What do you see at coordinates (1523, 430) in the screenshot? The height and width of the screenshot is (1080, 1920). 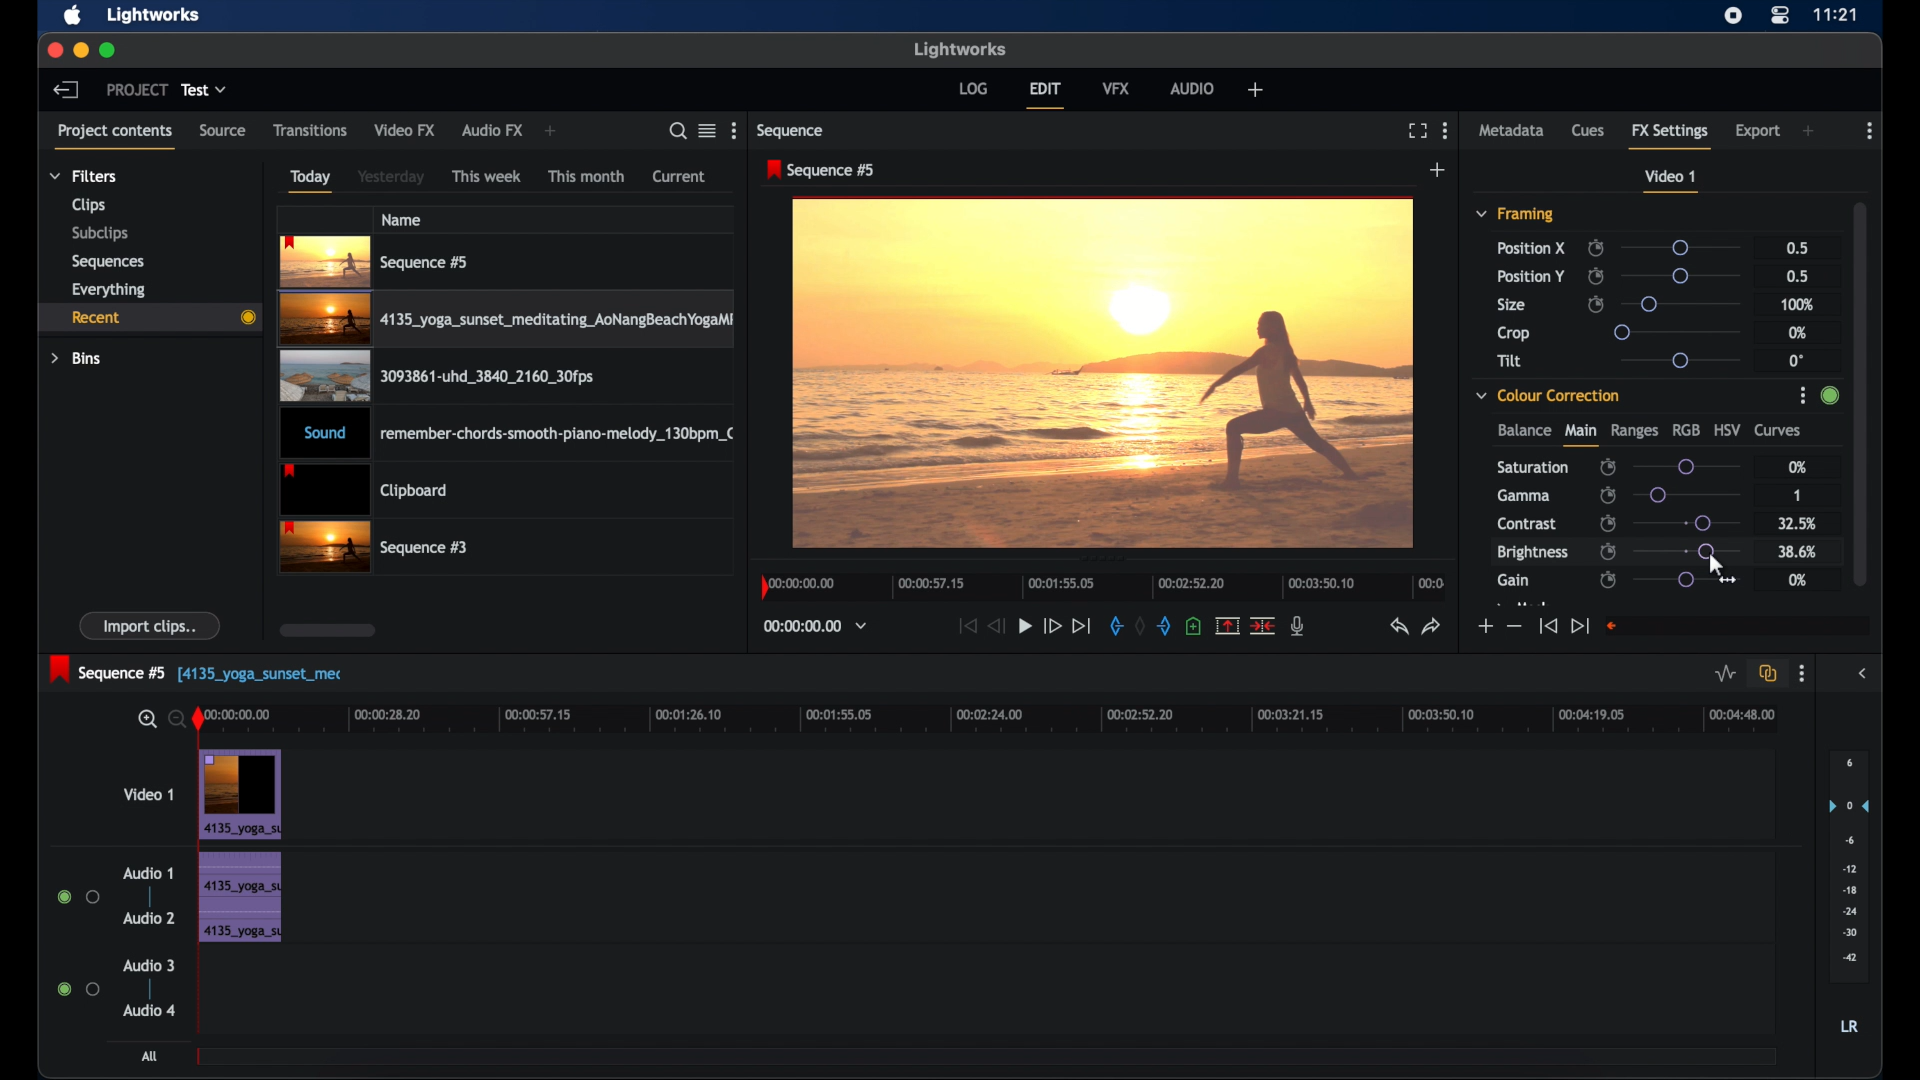 I see `balance` at bounding box center [1523, 430].